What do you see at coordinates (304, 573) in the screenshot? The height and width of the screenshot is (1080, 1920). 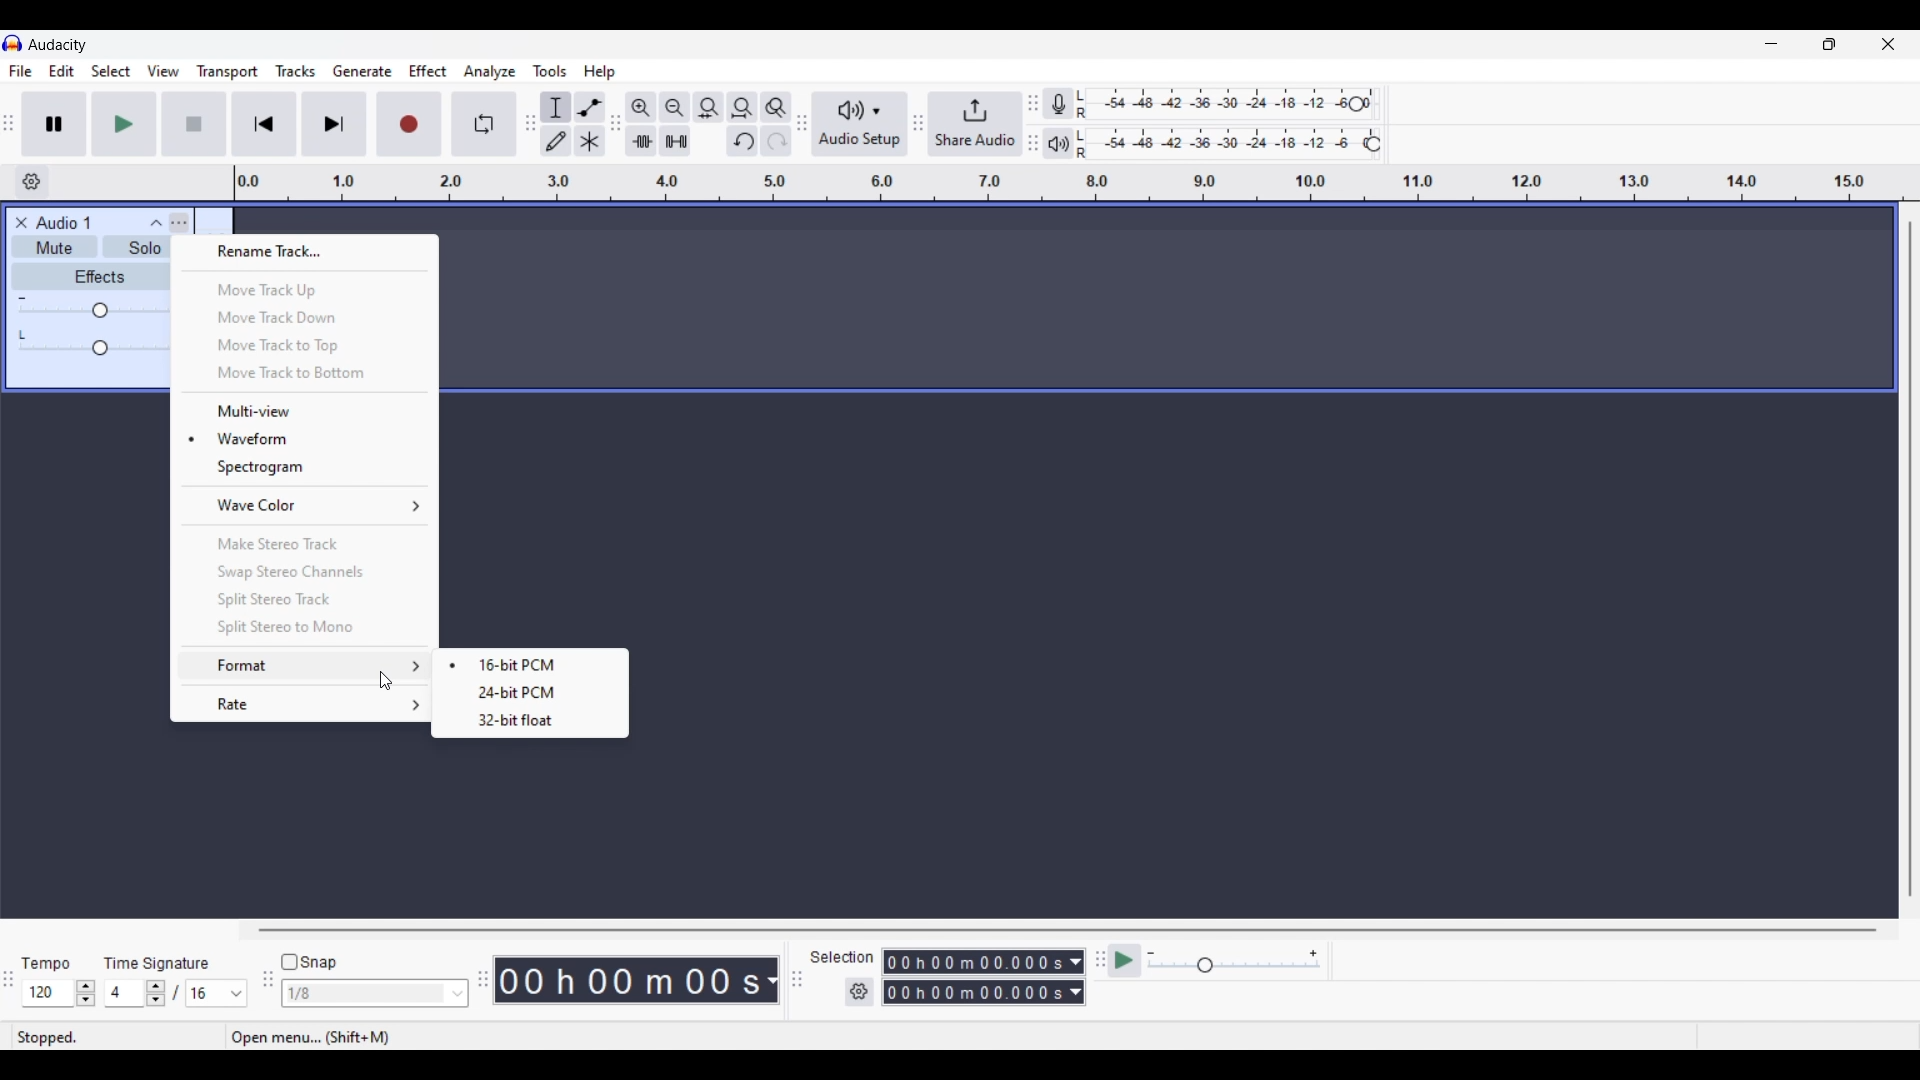 I see `Swap stereo channels` at bounding box center [304, 573].